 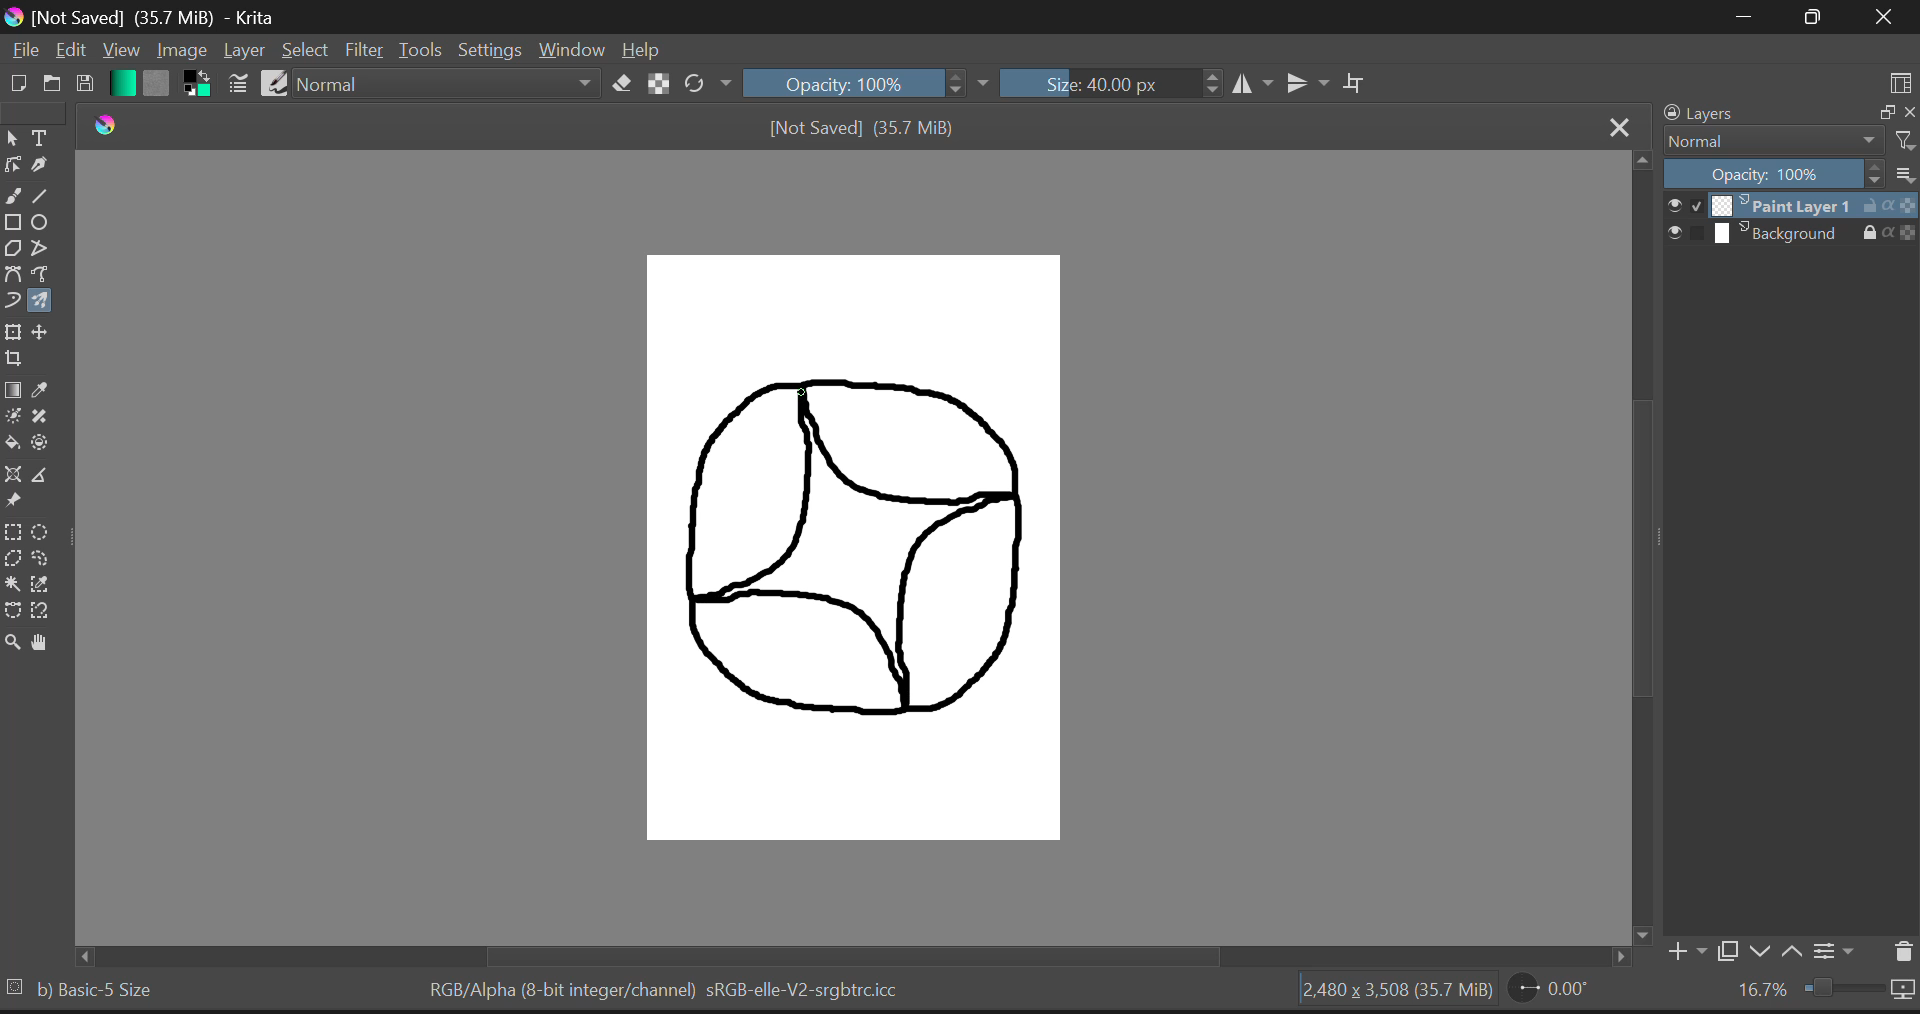 I want to click on Magnetic Curve Selection, so click(x=41, y=611).